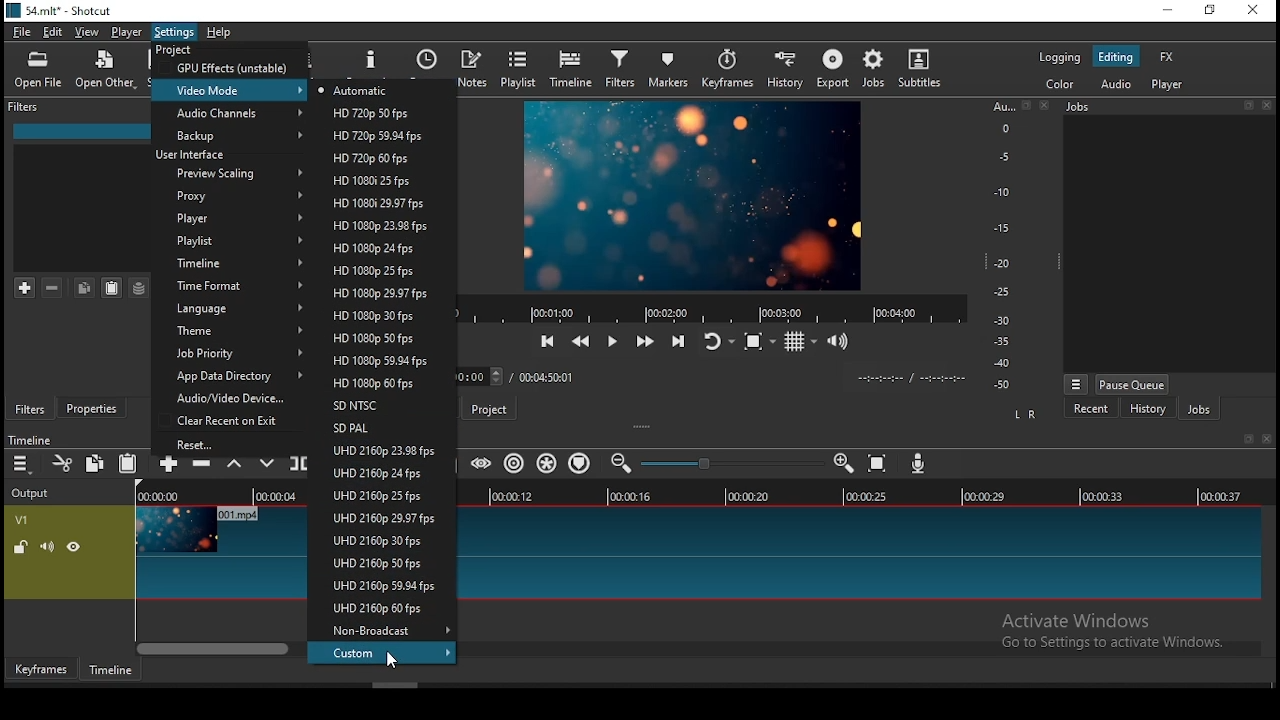 The image size is (1280, 720). I want to click on resolution option, so click(381, 474).